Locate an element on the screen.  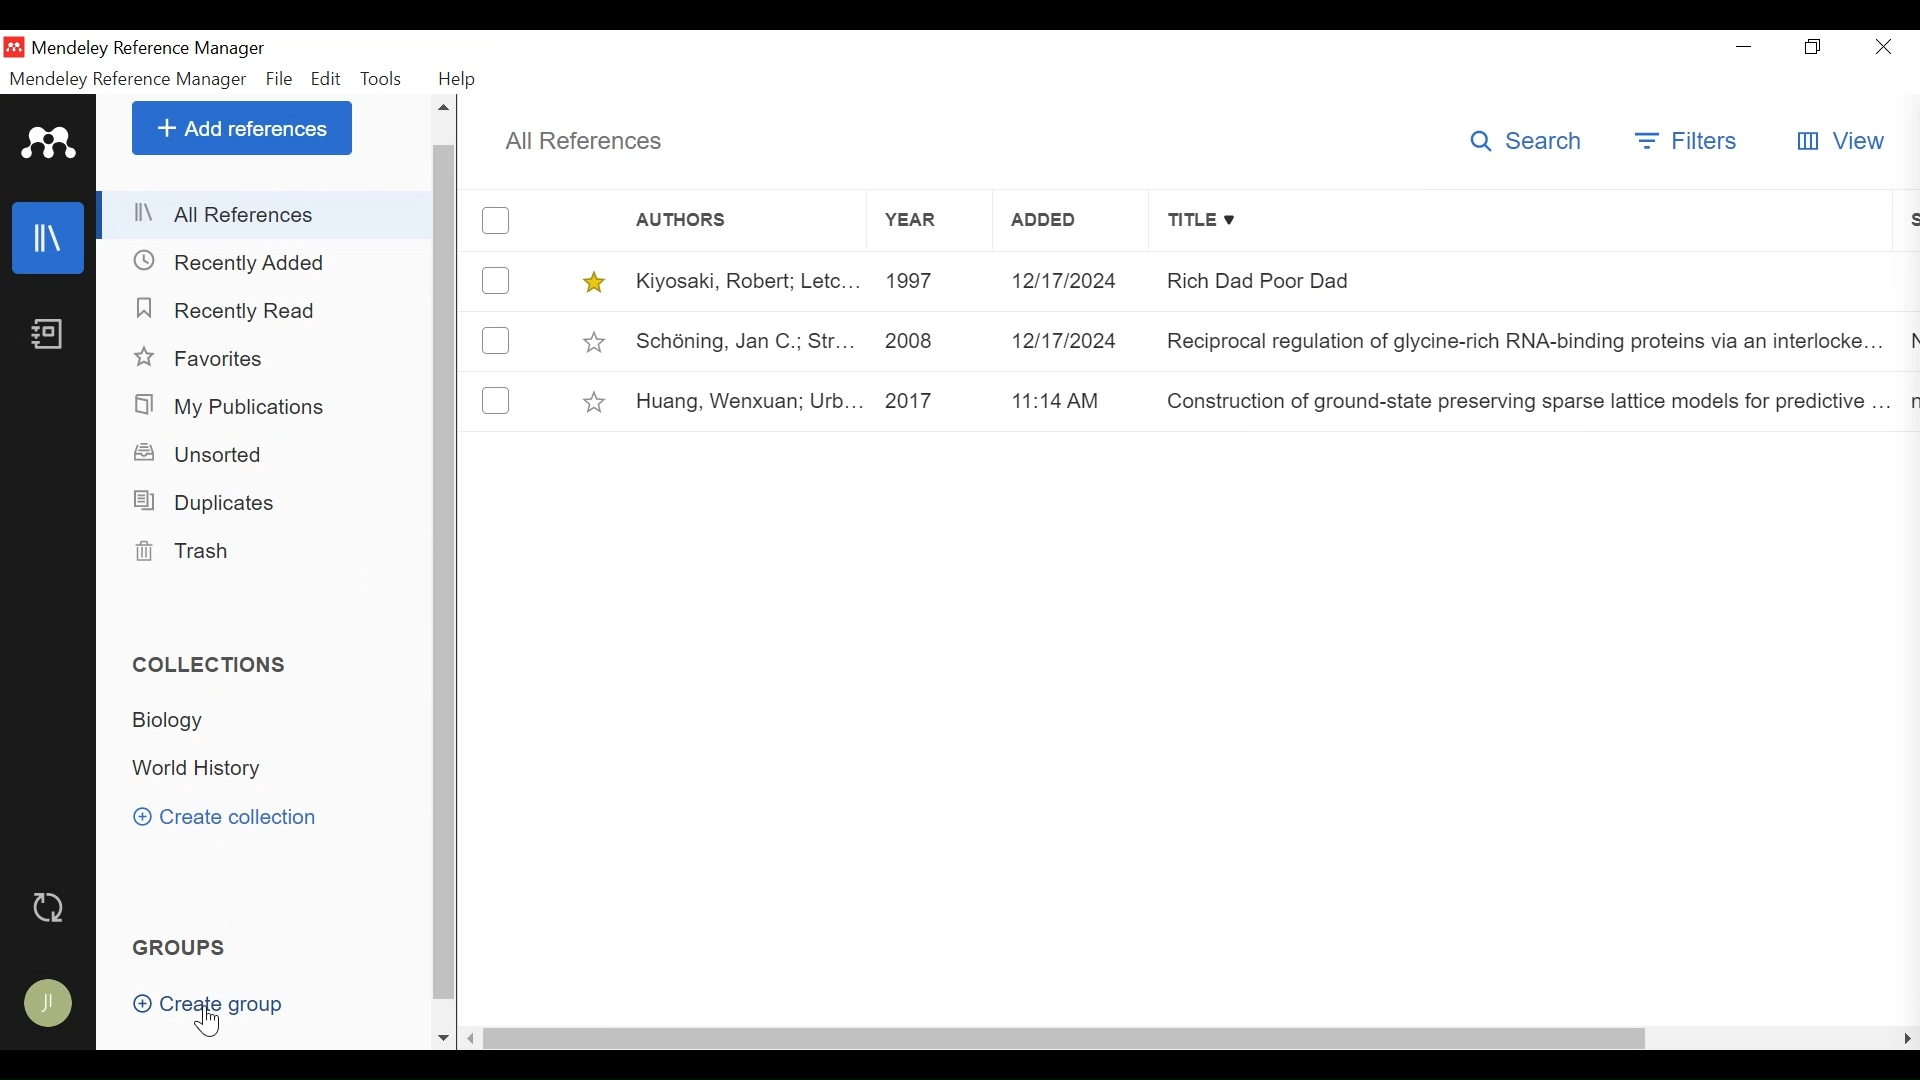
All References is located at coordinates (267, 214).